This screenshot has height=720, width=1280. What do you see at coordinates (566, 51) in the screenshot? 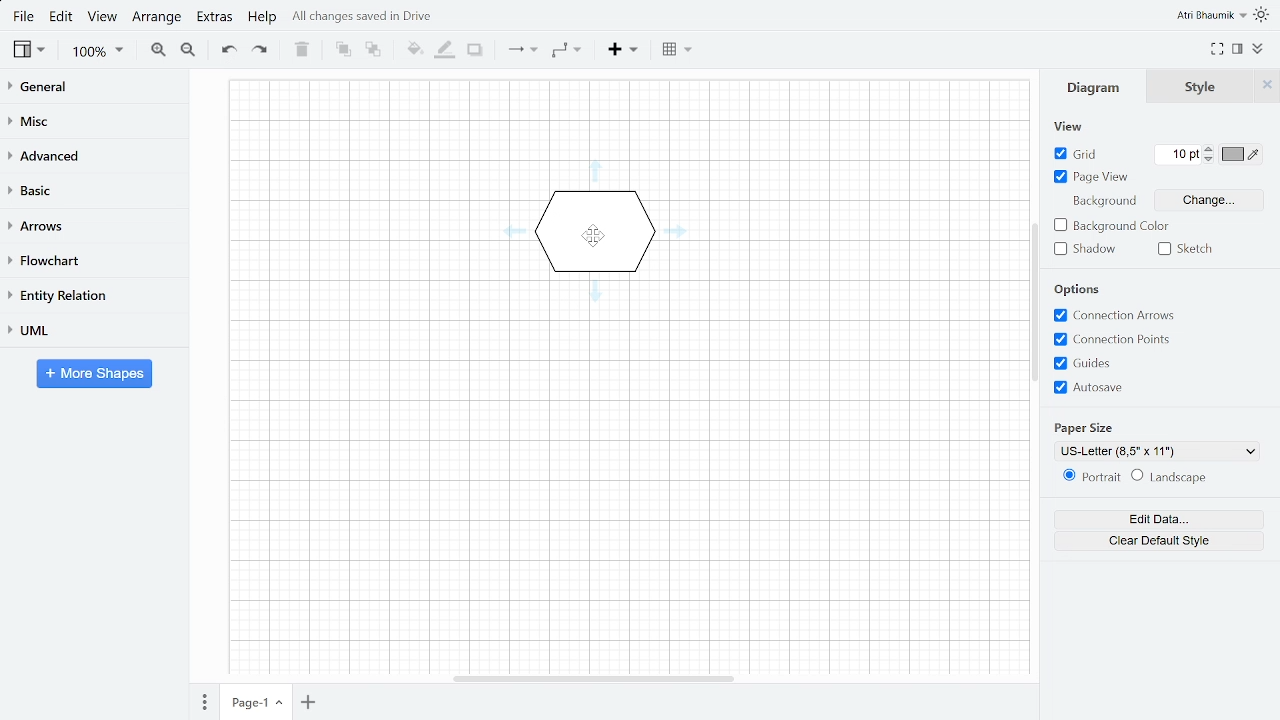
I see `Waypoint` at bounding box center [566, 51].